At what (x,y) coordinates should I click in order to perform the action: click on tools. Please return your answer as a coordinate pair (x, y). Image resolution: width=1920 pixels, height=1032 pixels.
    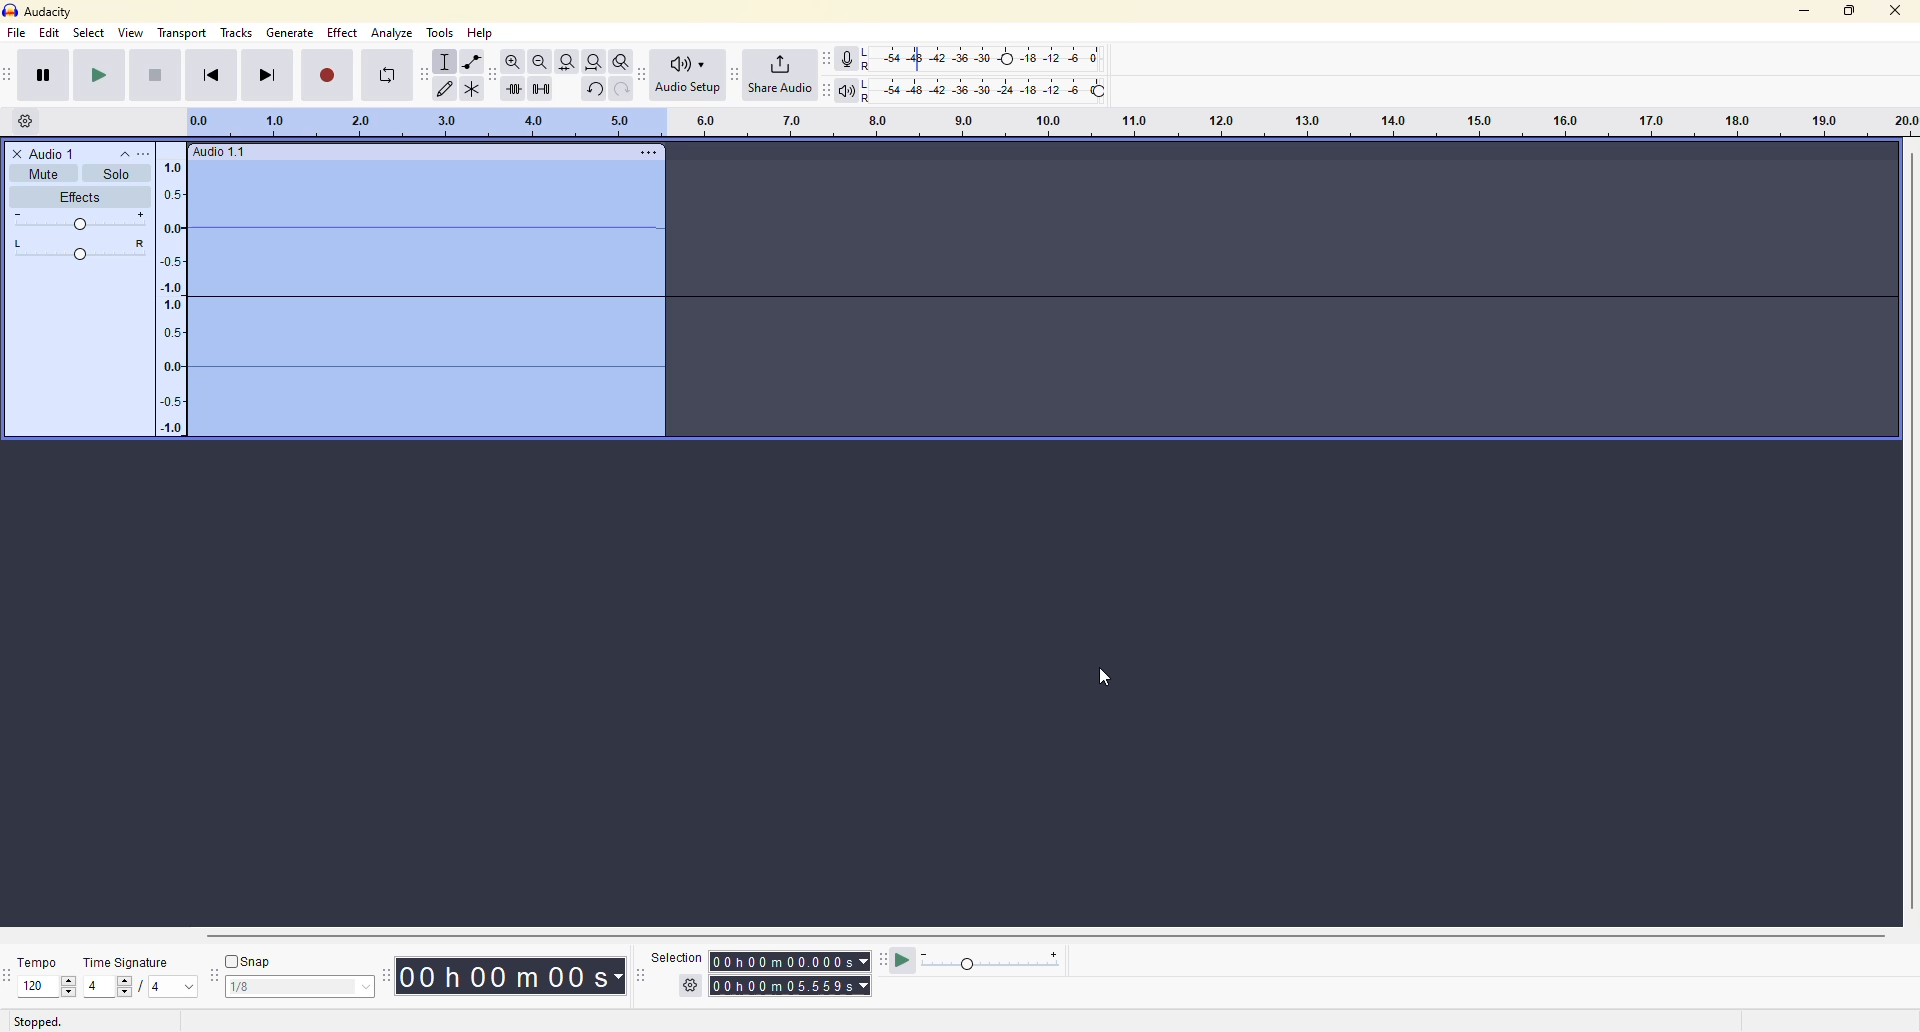
    Looking at the image, I should click on (439, 32).